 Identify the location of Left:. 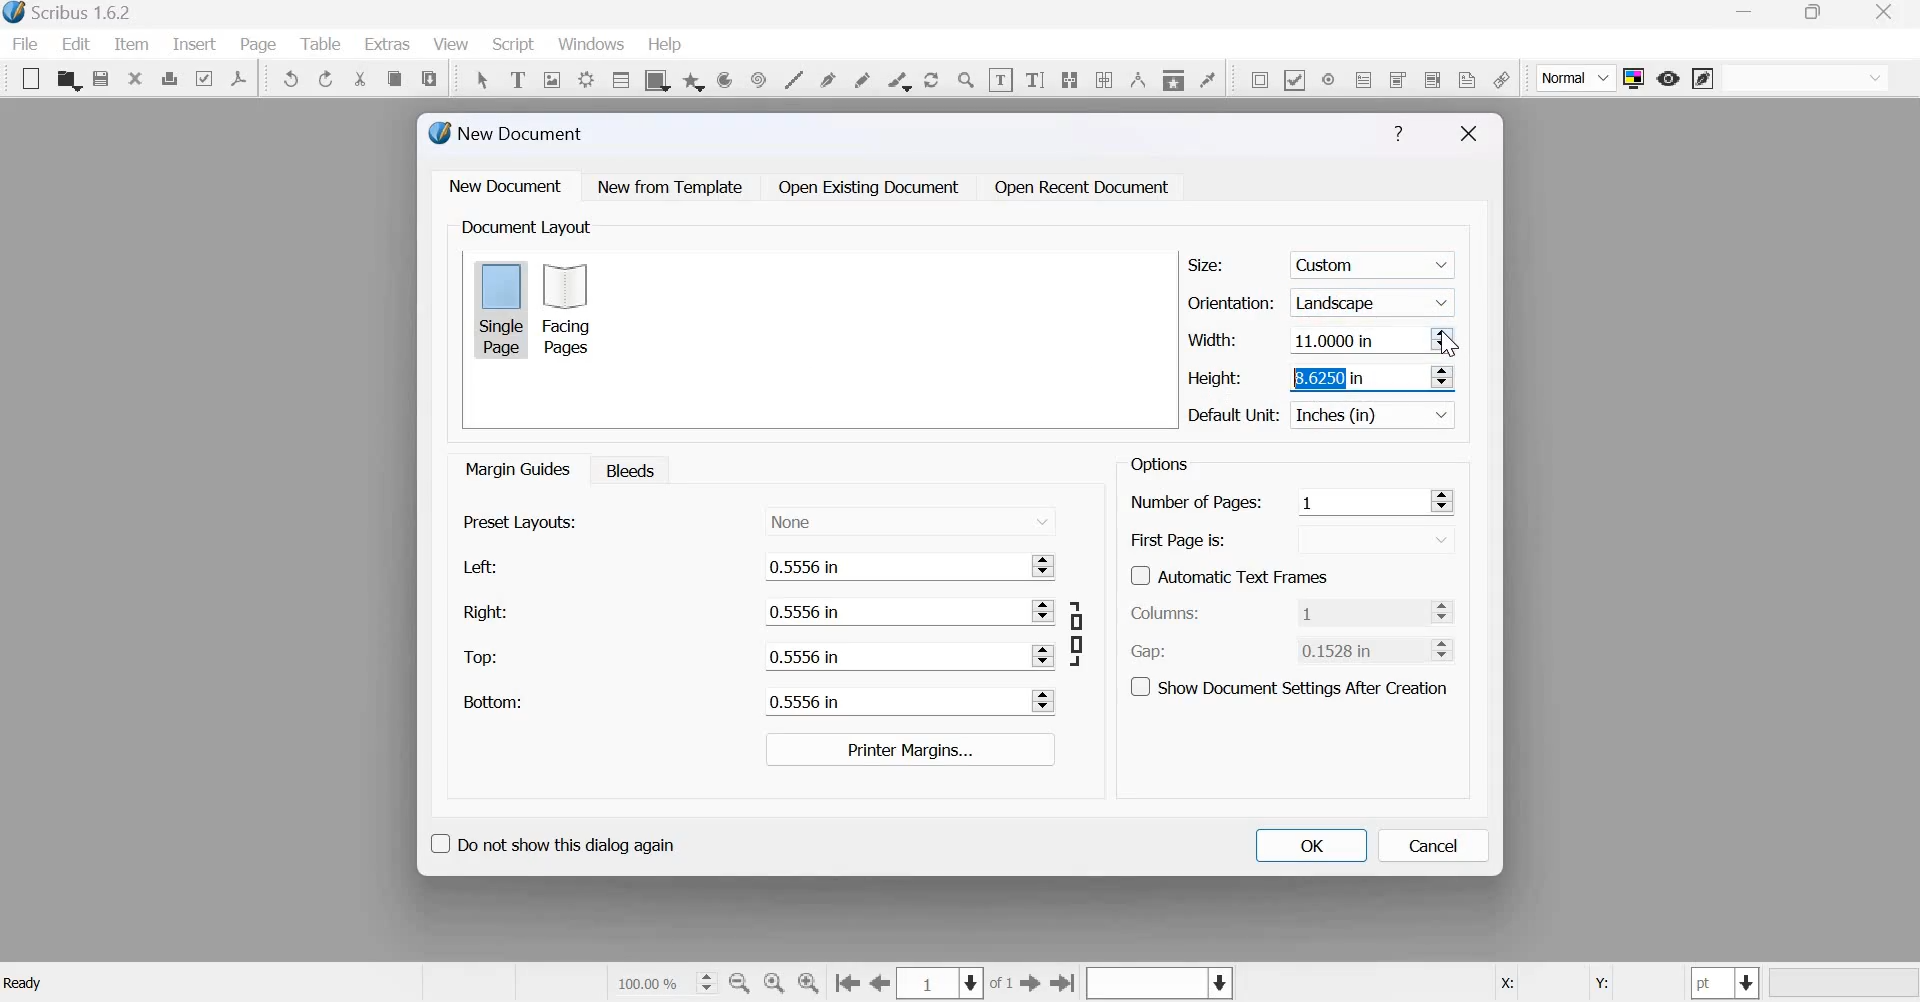
(477, 567).